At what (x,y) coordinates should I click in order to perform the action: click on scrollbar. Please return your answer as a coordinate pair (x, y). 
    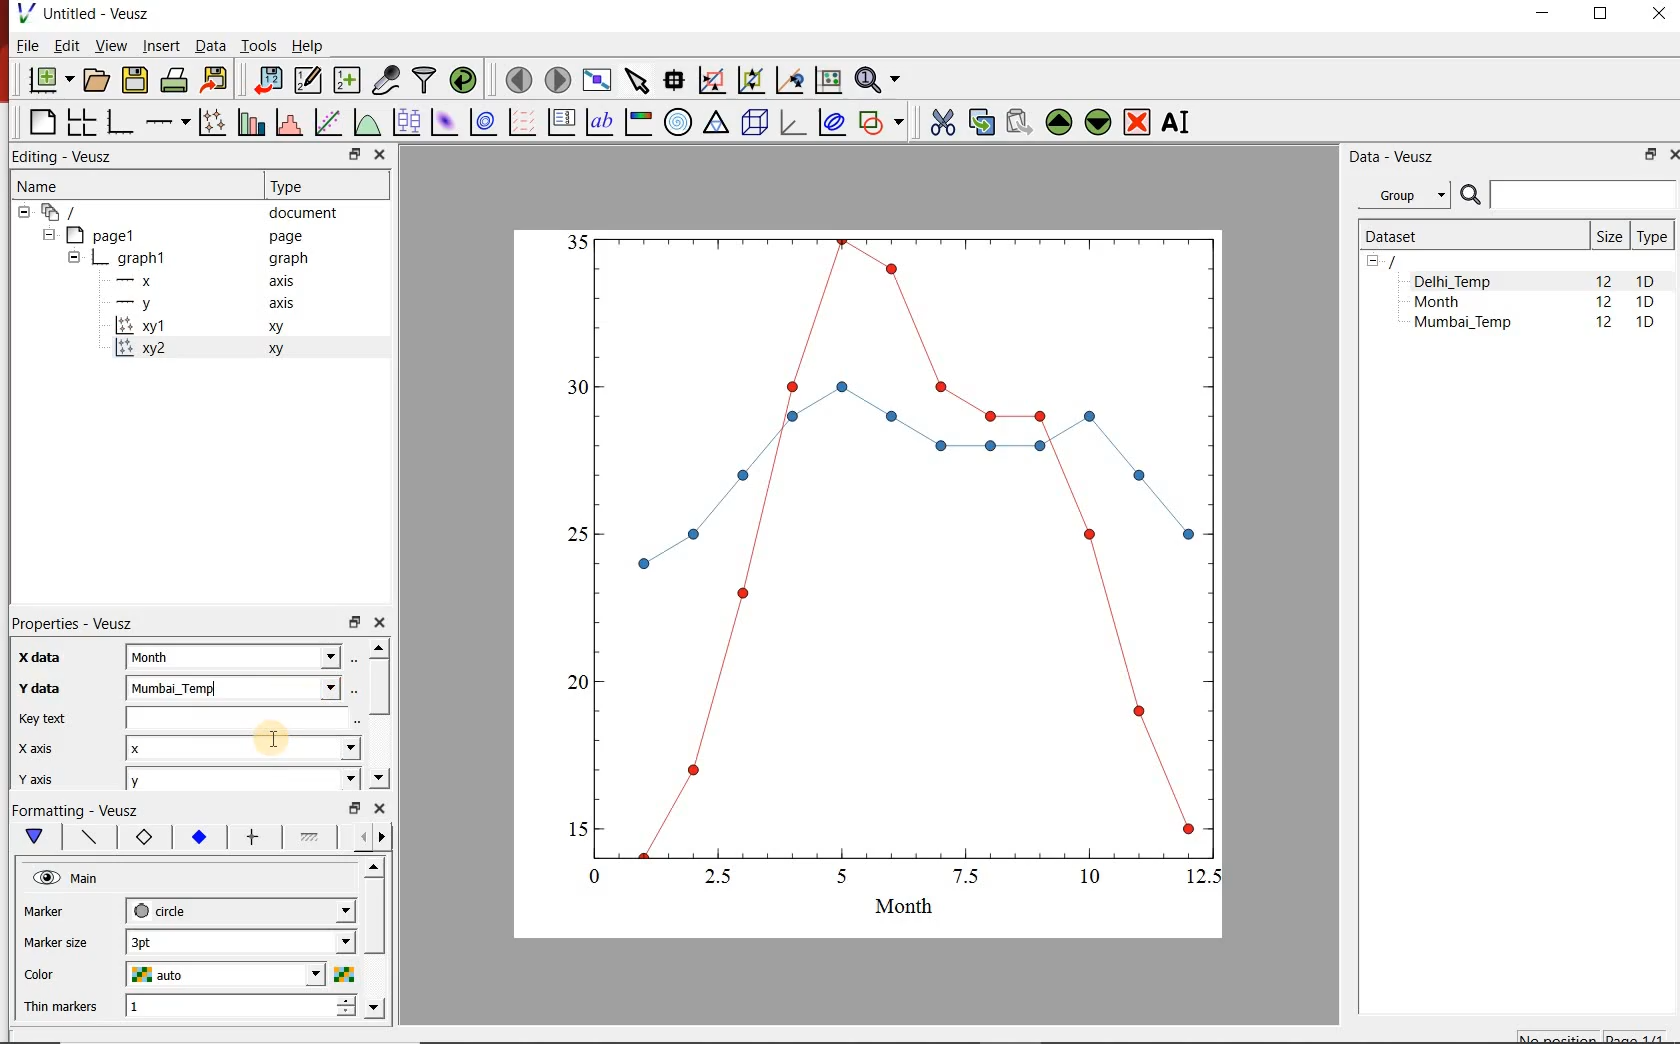
    Looking at the image, I should click on (376, 941).